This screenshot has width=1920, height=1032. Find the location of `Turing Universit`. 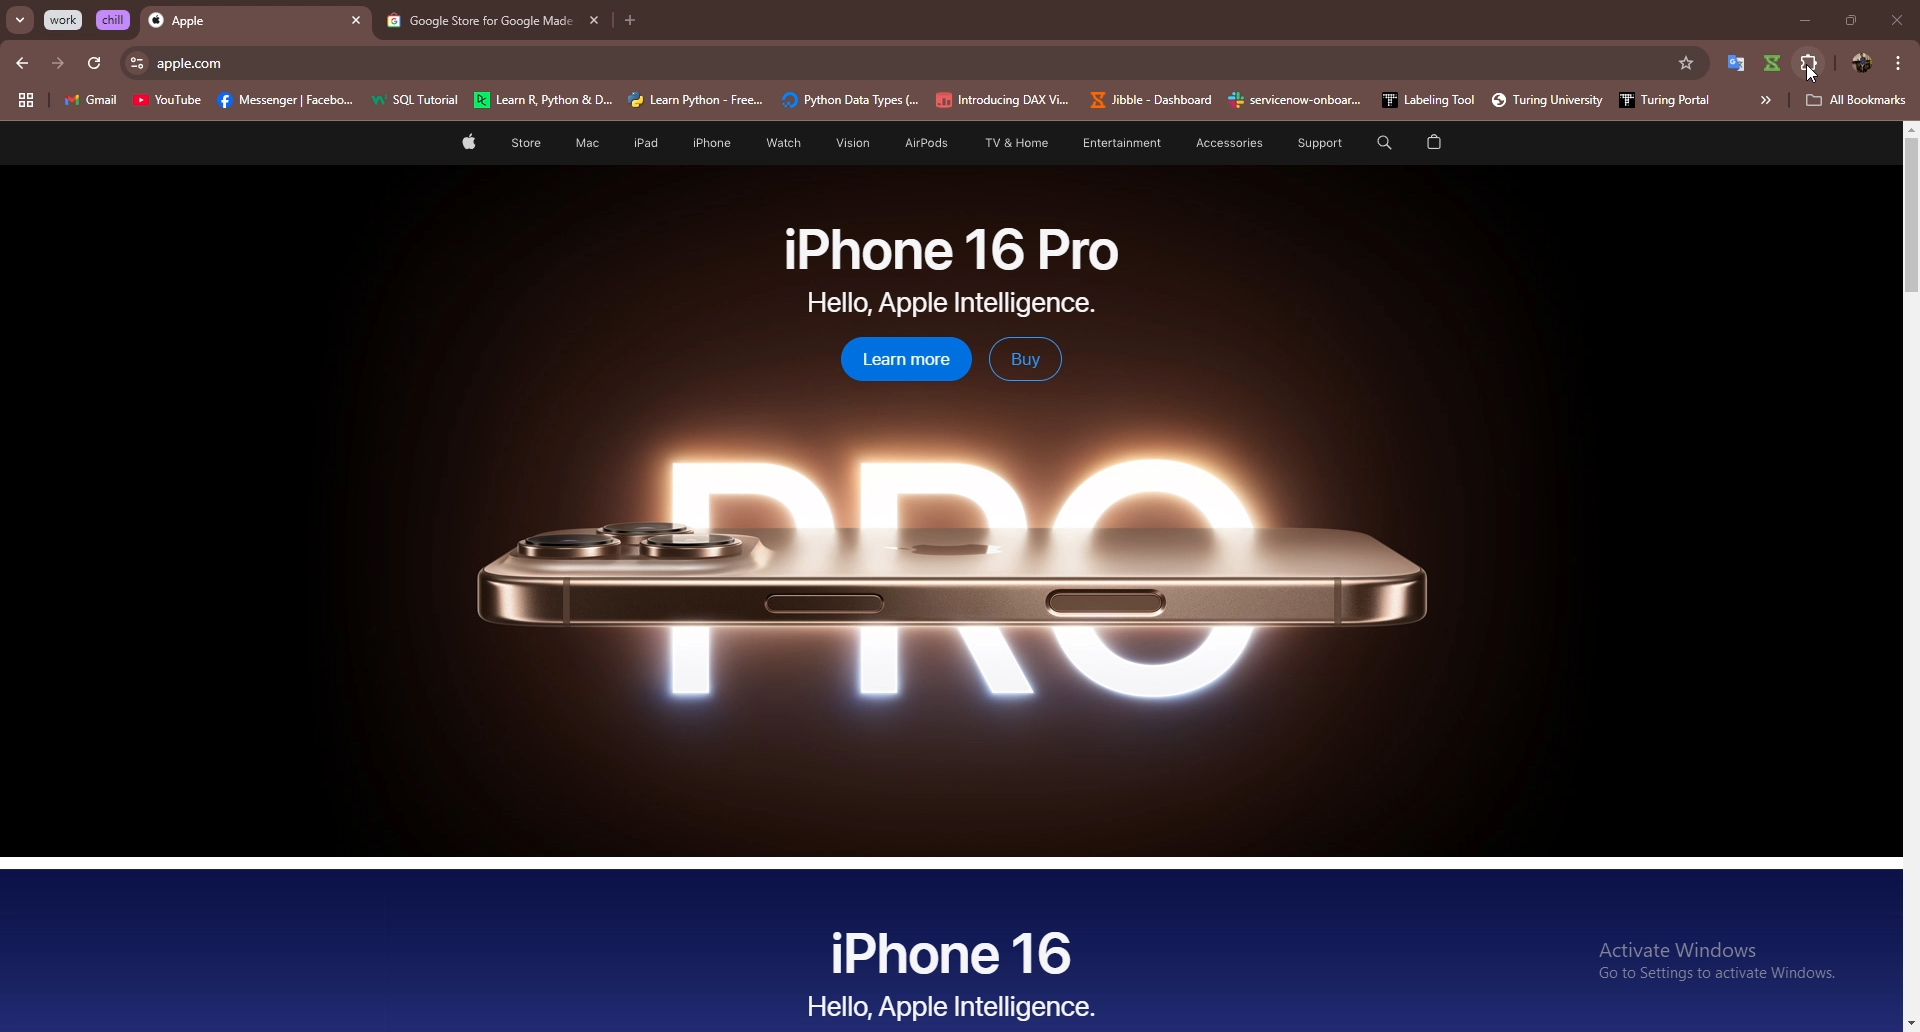

Turing Universit is located at coordinates (1539, 100).